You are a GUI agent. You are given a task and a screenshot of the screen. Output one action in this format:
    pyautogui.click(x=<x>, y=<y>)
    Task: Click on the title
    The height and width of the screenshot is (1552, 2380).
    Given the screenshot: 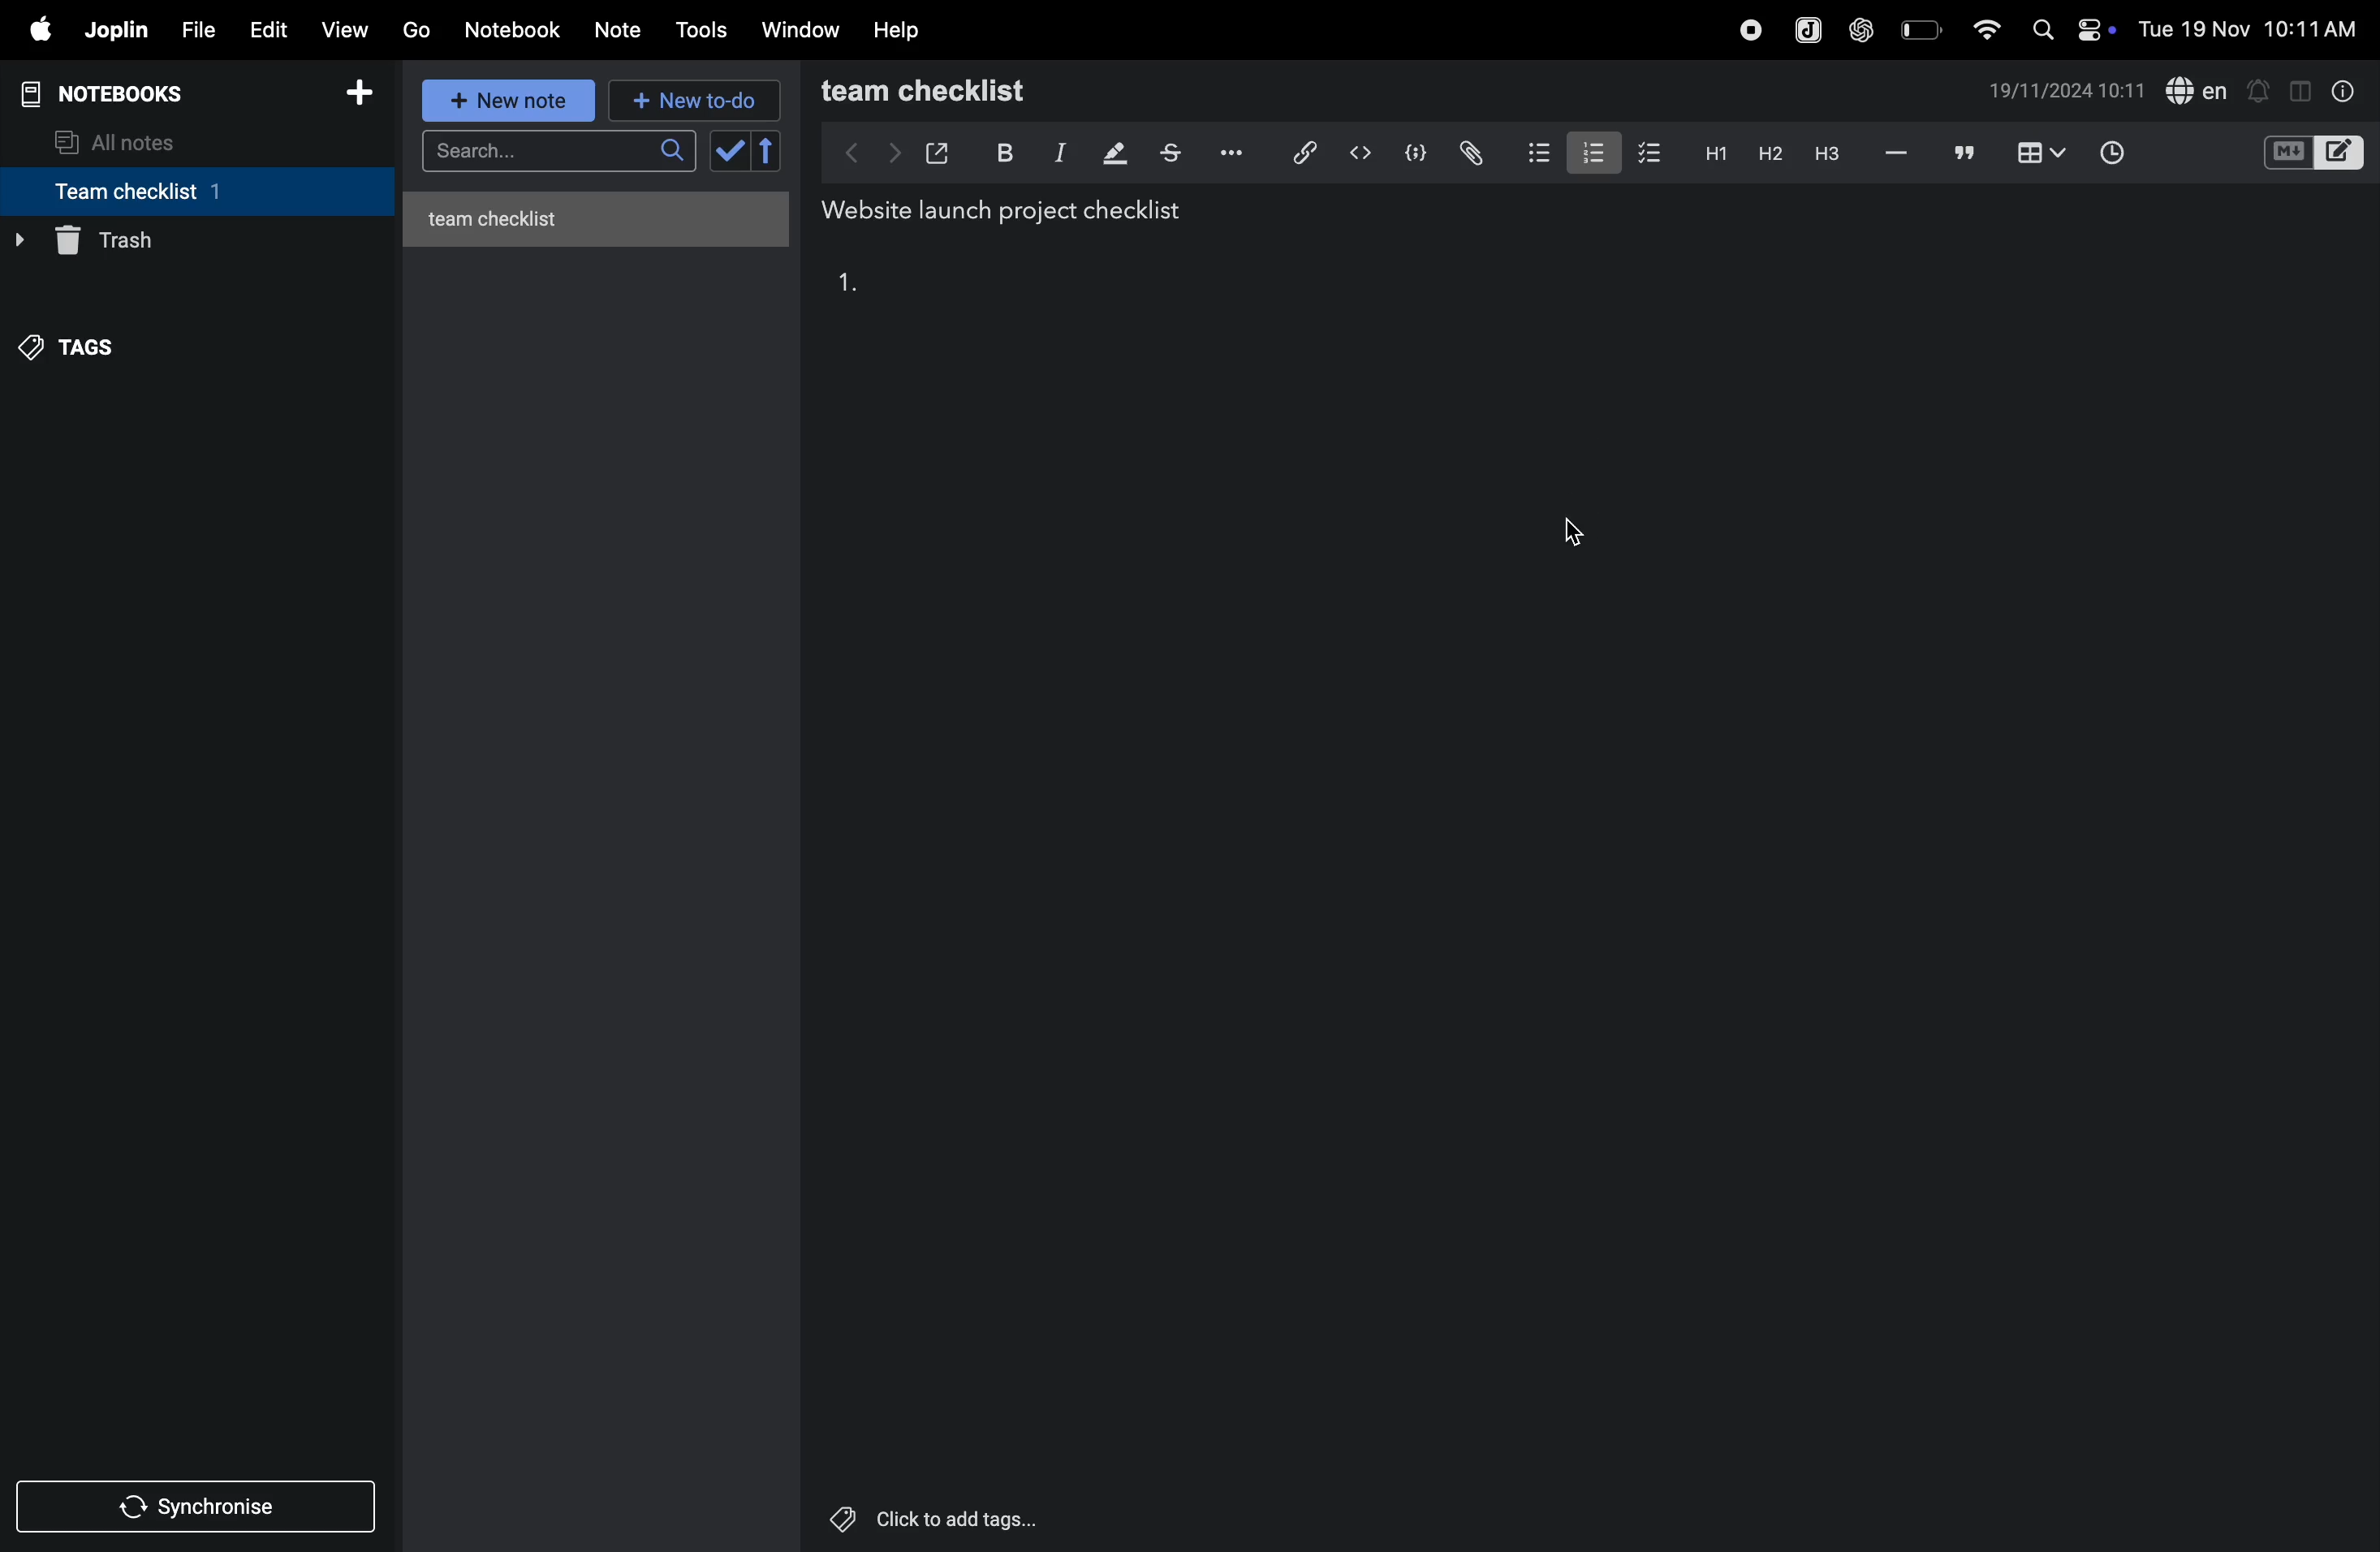 What is the action you would take?
    pyautogui.click(x=1012, y=212)
    